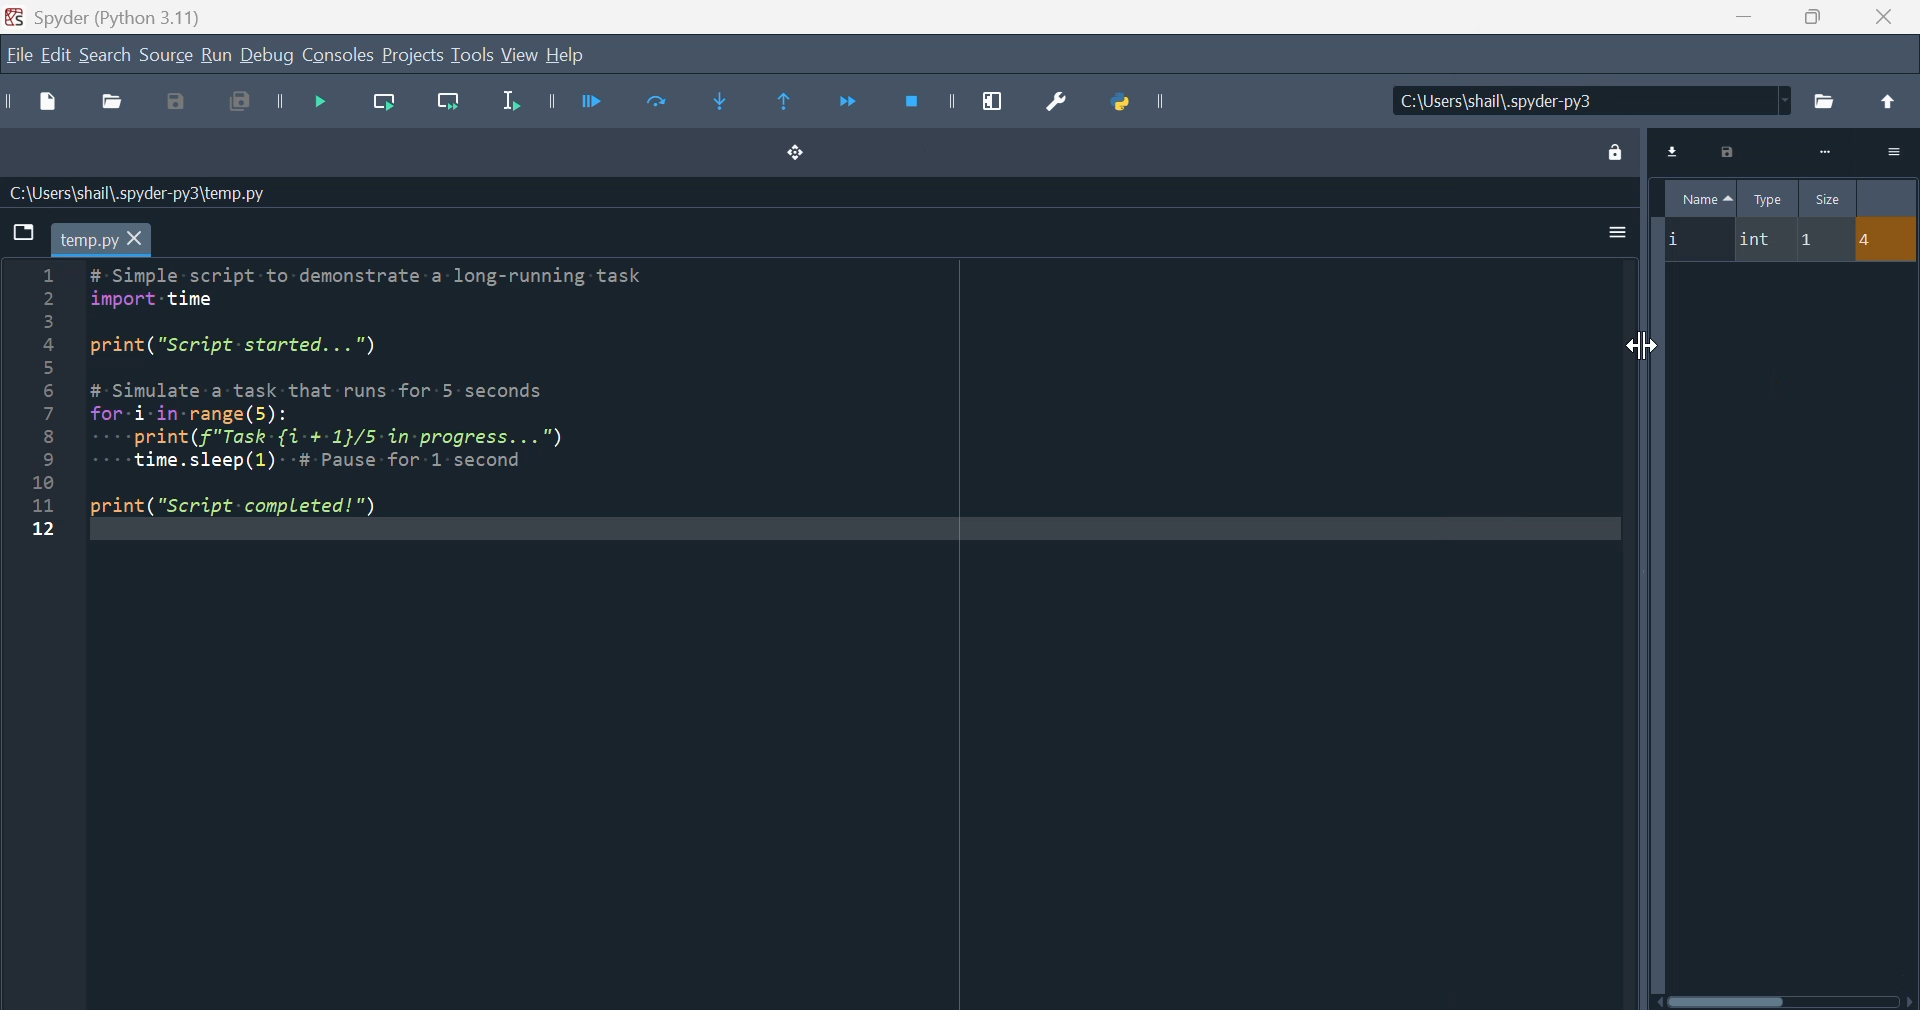  Describe the element at coordinates (571, 100) in the screenshot. I see `run file` at that location.